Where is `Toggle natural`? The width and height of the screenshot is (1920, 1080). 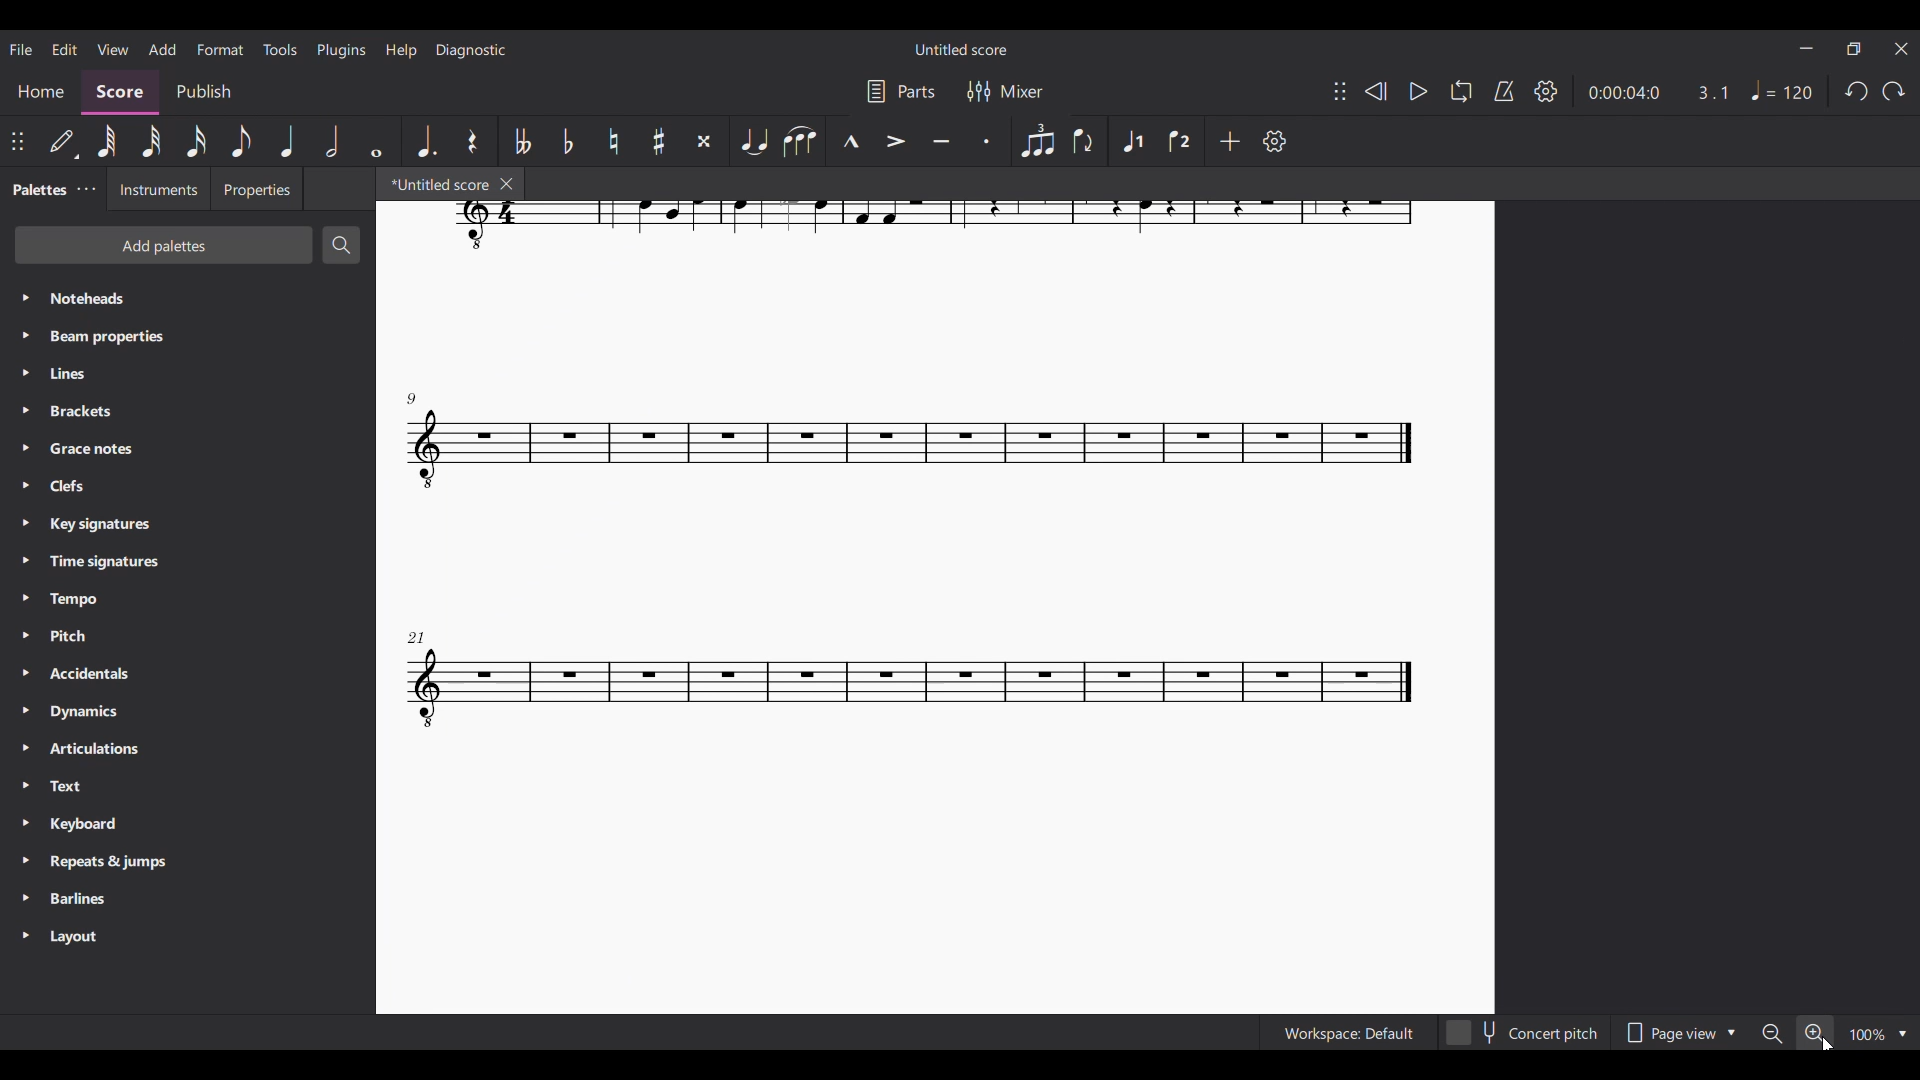 Toggle natural is located at coordinates (613, 142).